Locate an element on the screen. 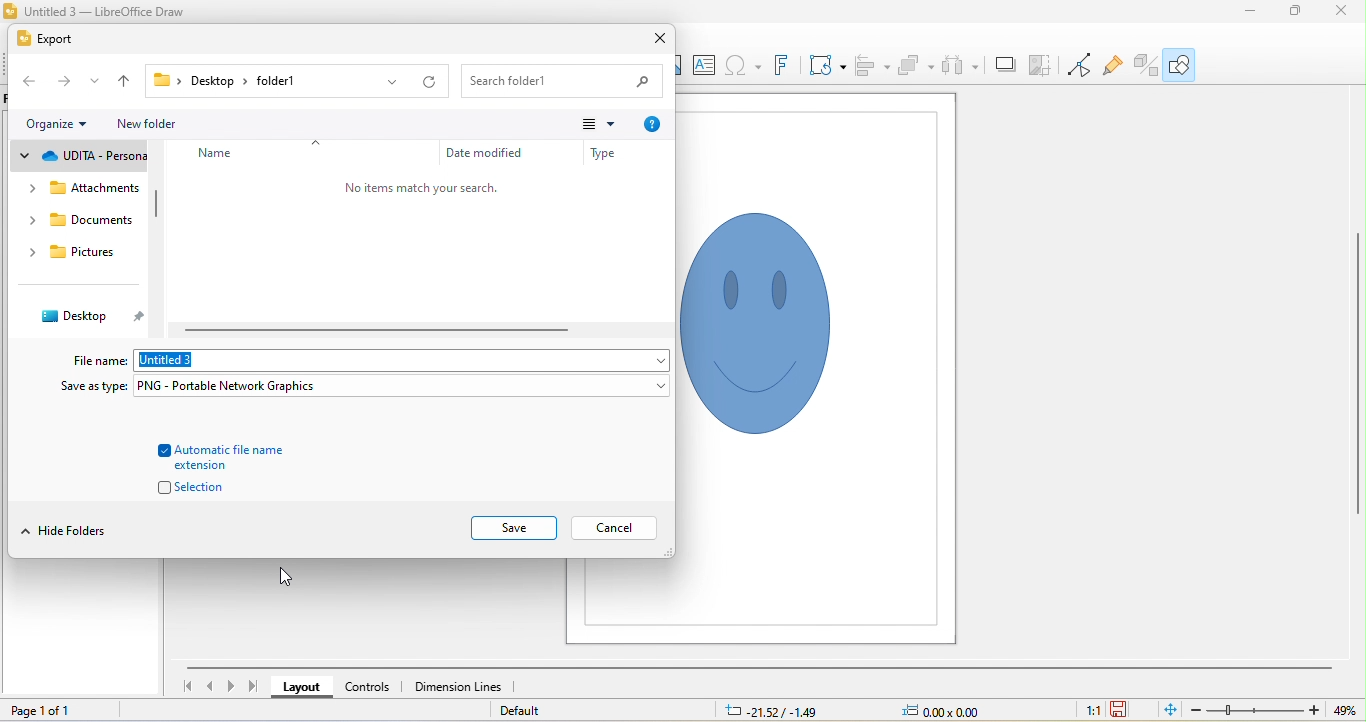  file path is located at coordinates (231, 80).